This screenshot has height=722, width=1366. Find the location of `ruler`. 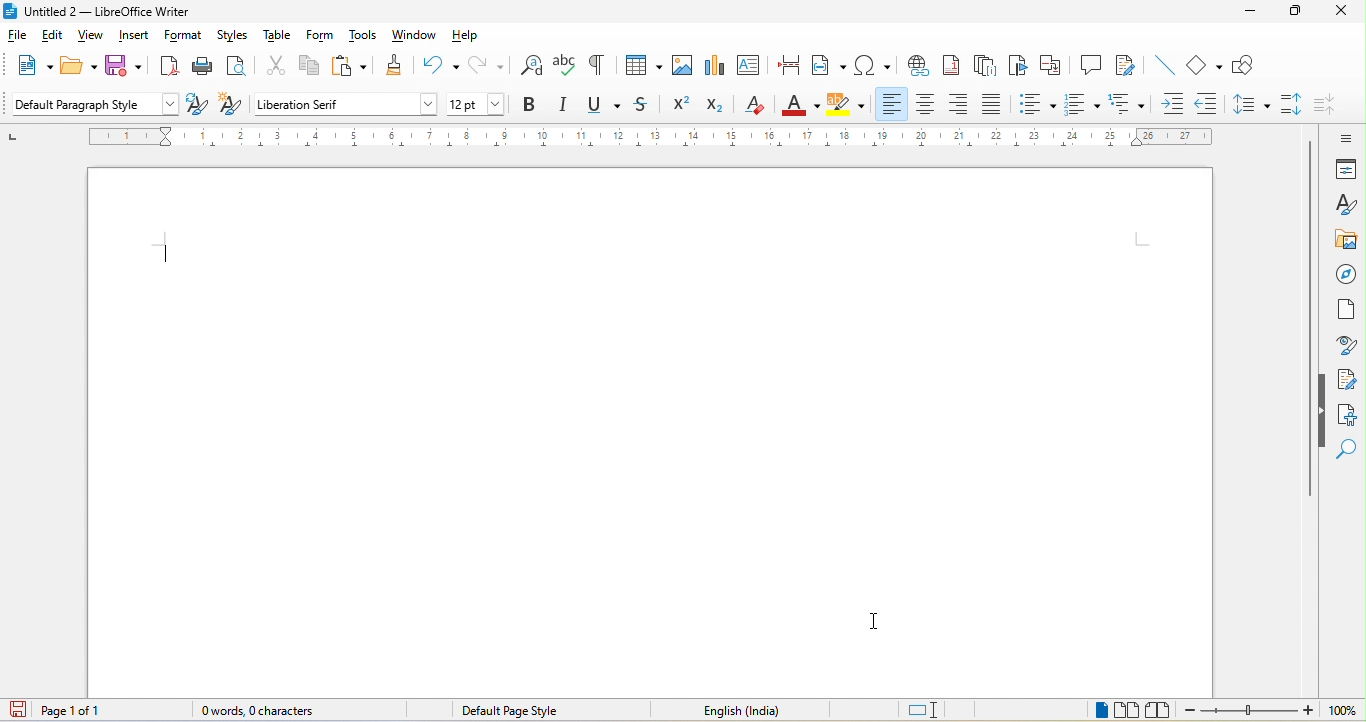

ruler is located at coordinates (651, 138).